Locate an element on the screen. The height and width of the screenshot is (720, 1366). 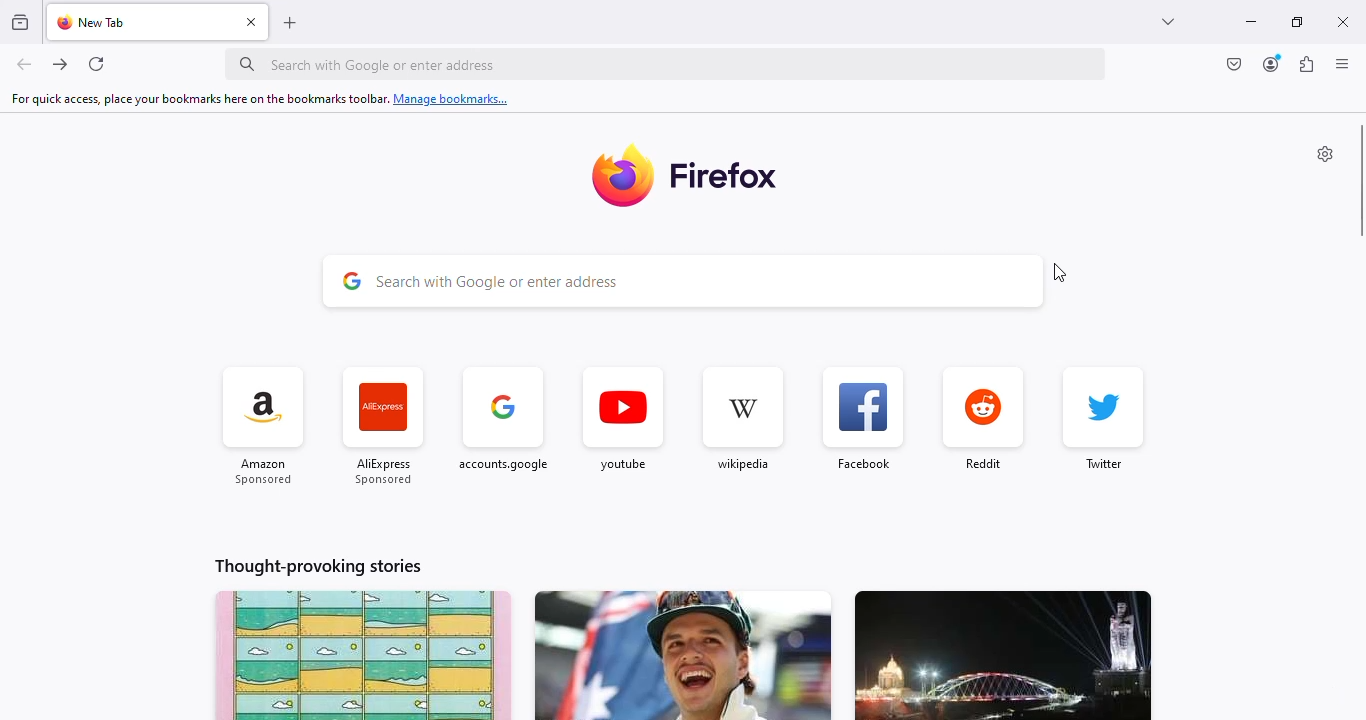
facebook is located at coordinates (862, 420).